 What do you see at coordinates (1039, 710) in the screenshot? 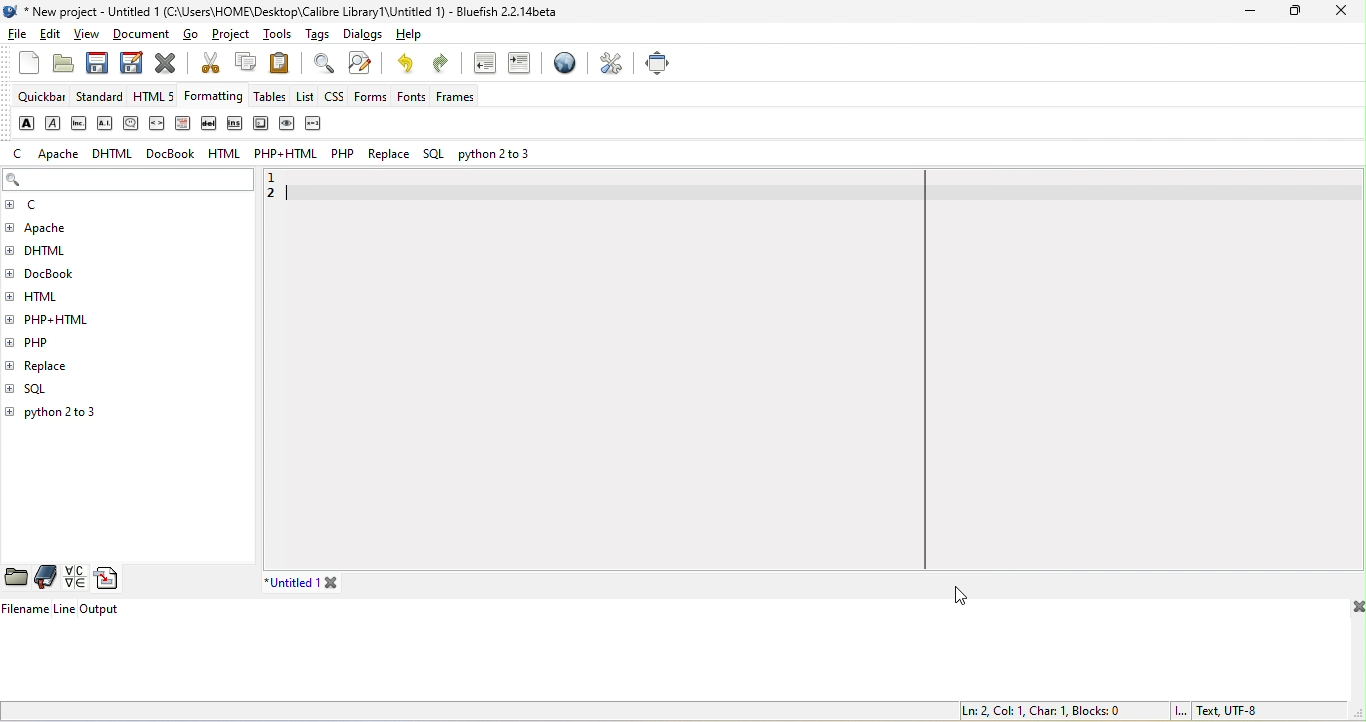
I see `ln 2, col 1, char 1, blocks 0` at bounding box center [1039, 710].